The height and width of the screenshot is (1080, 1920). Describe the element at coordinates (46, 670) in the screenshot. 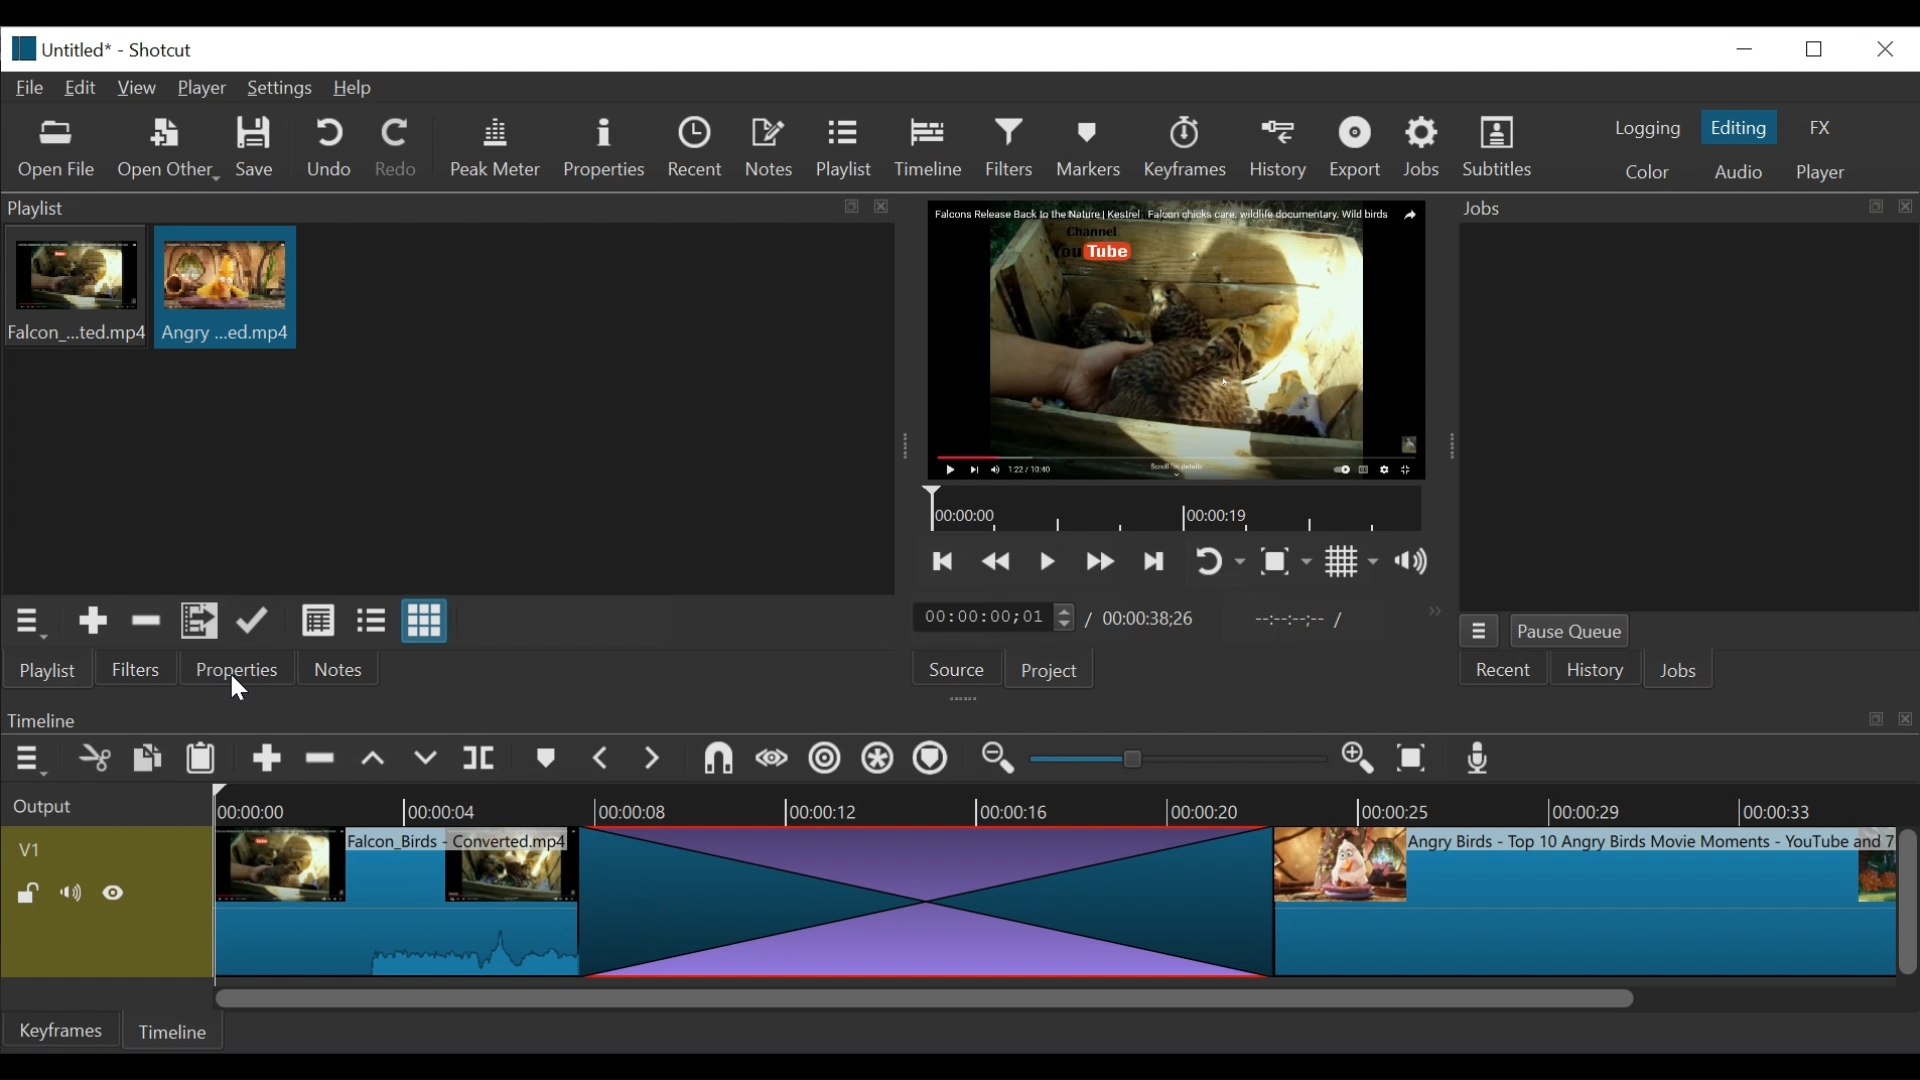

I see `playlist` at that location.